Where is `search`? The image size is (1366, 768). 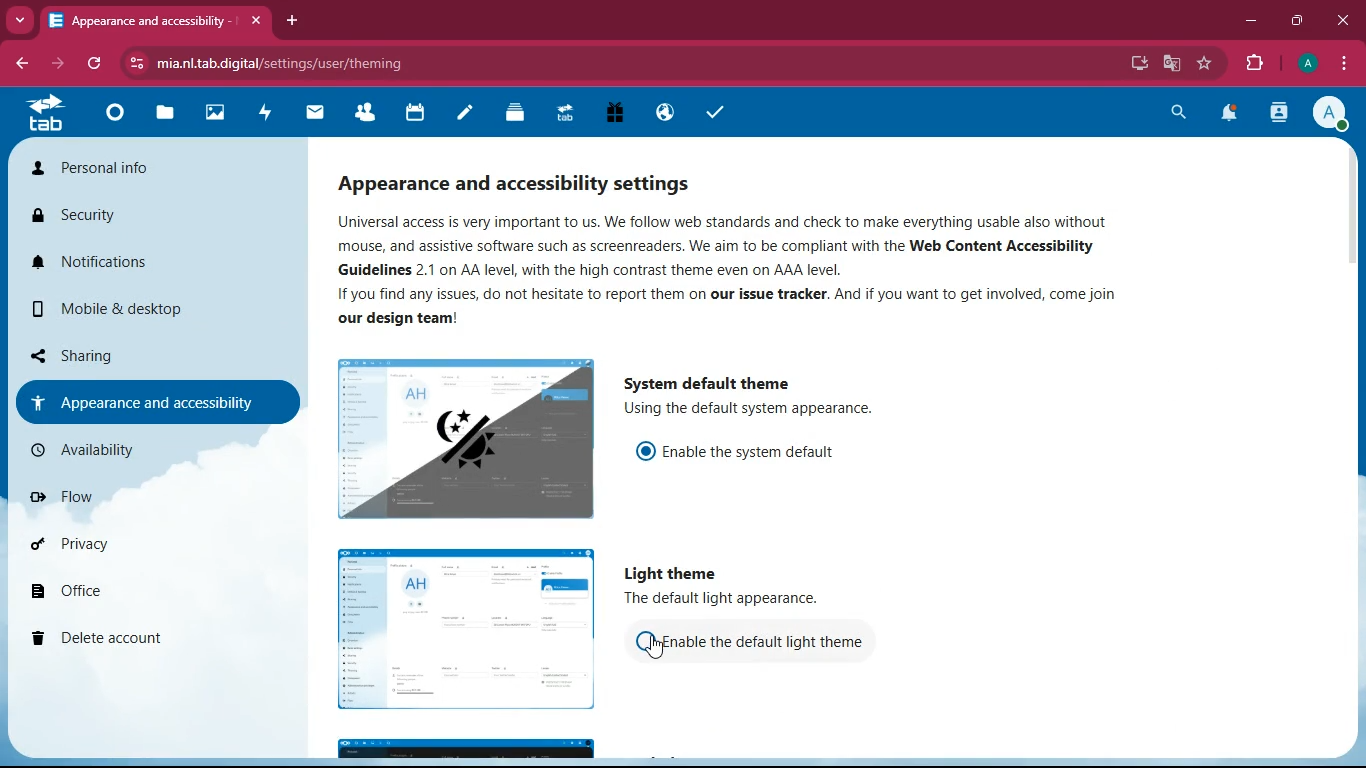 search is located at coordinates (1177, 112).